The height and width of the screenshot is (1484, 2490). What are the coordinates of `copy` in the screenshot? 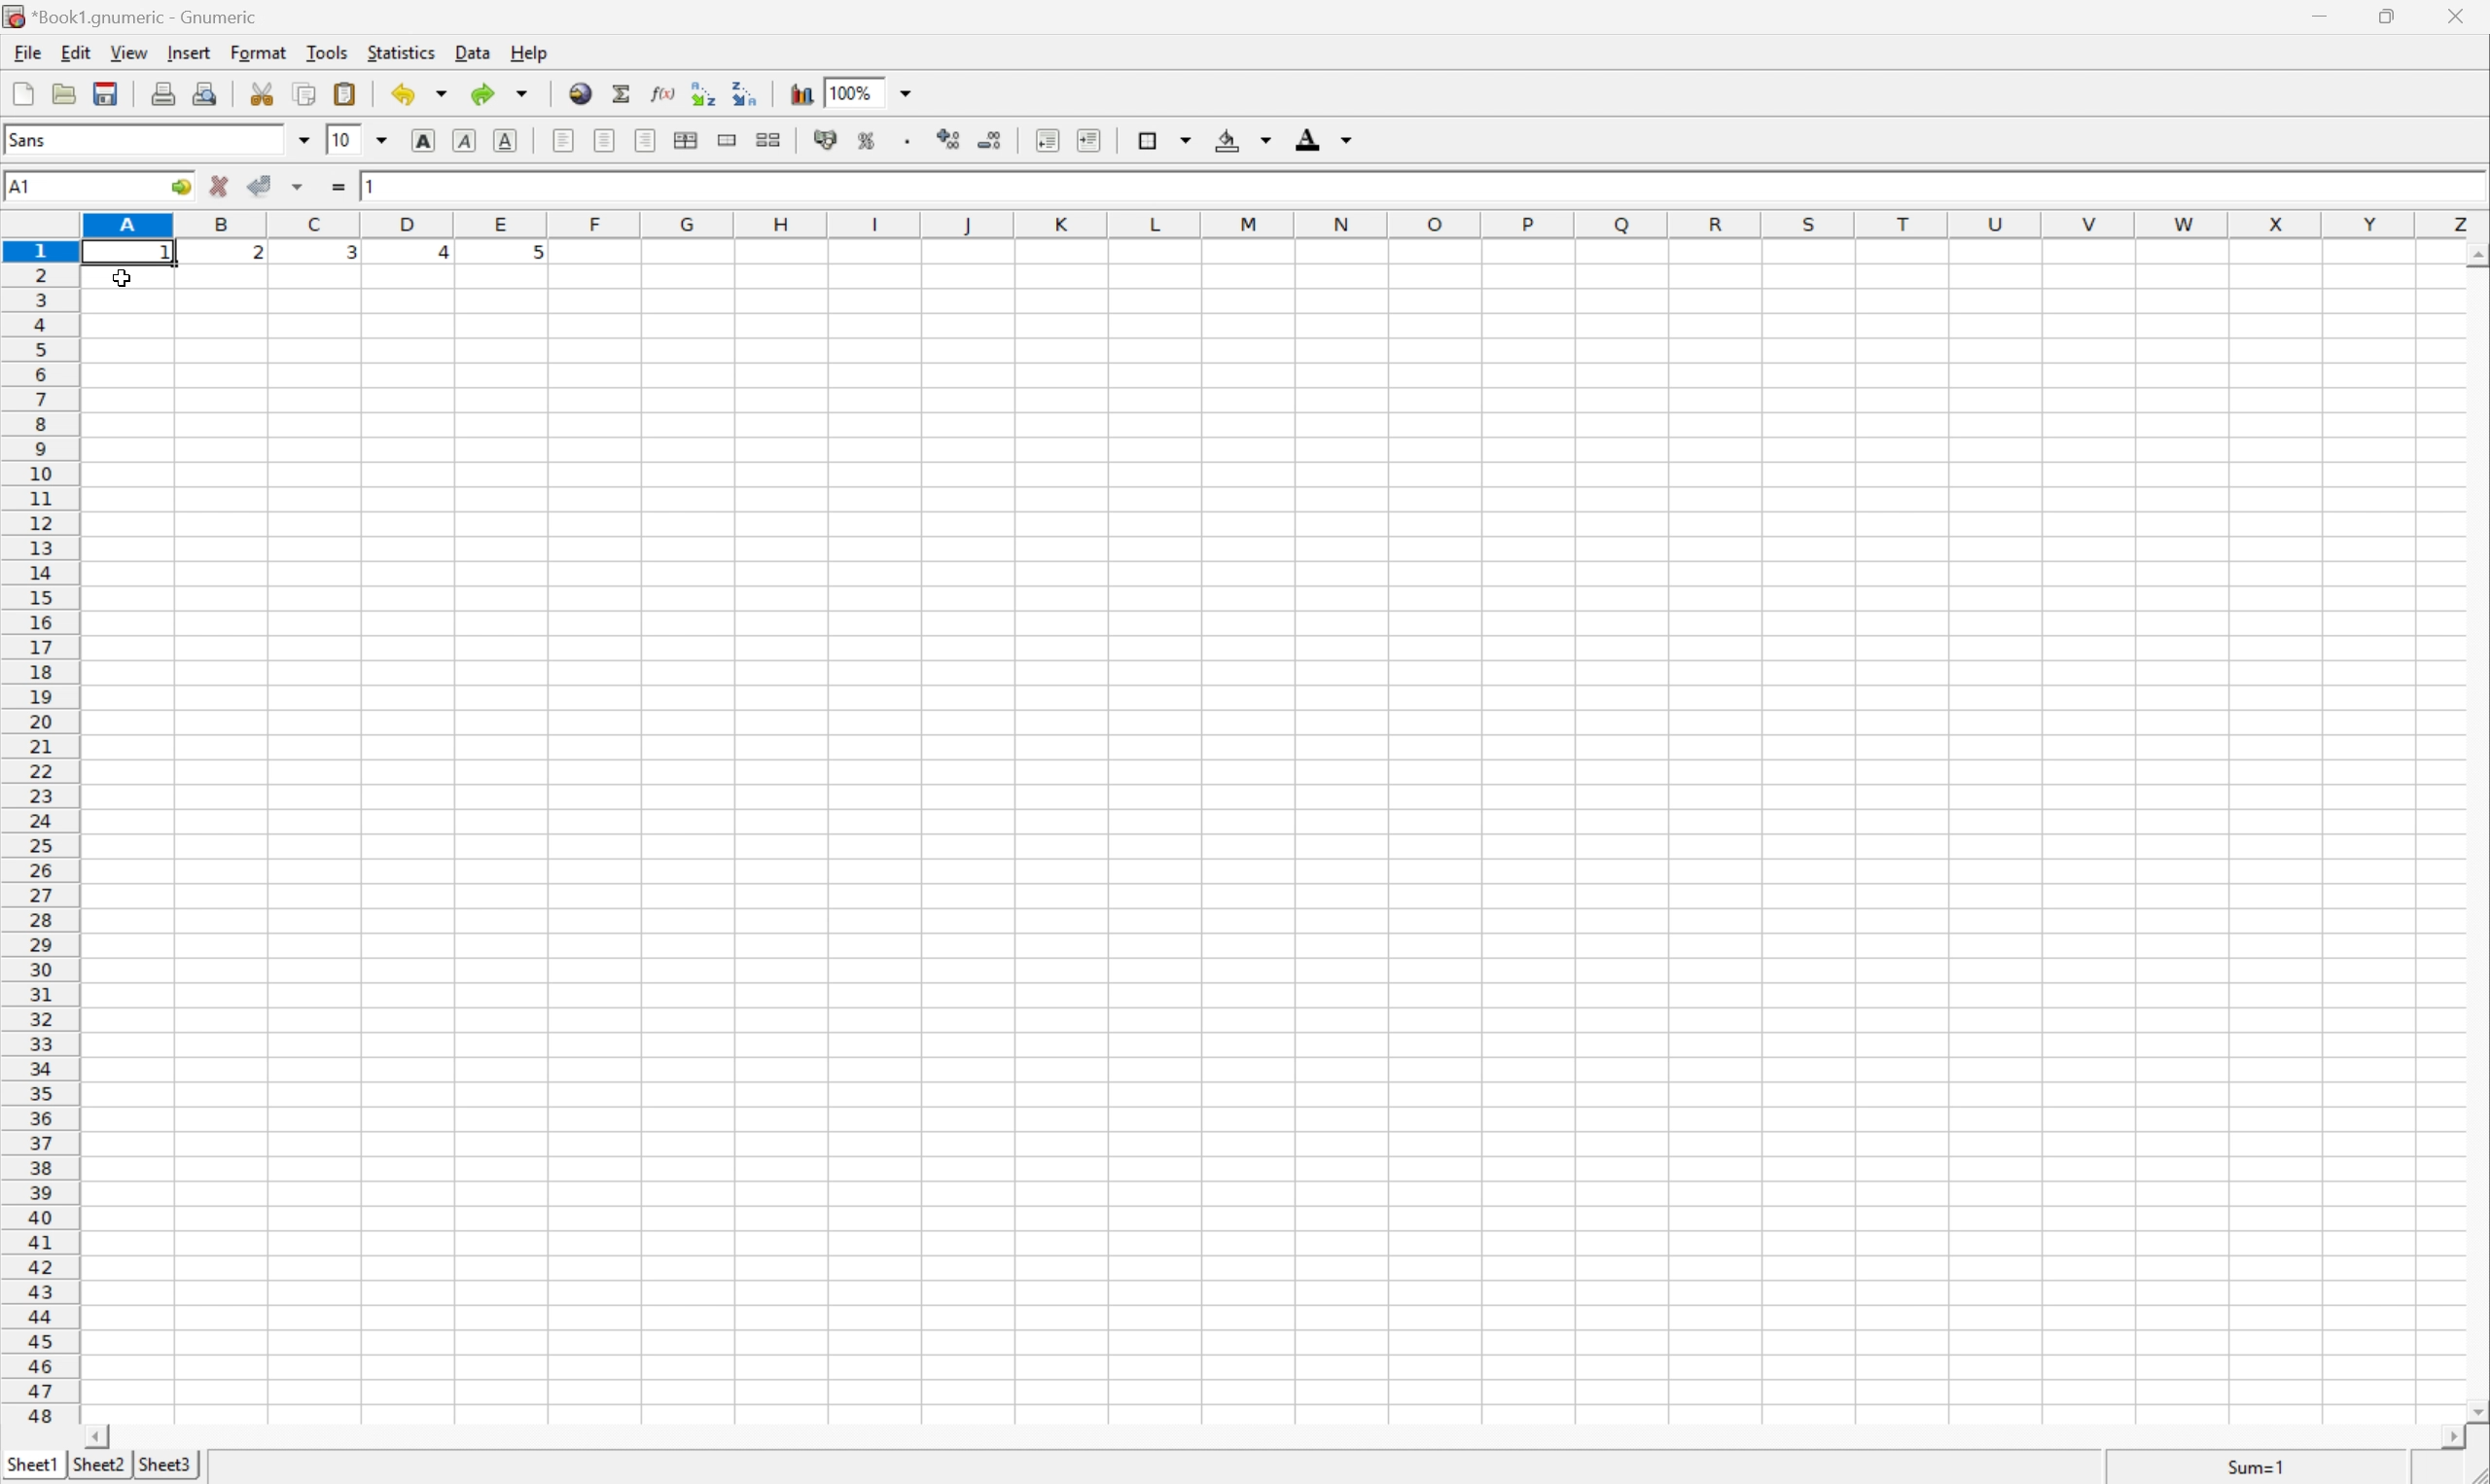 It's located at (307, 91).